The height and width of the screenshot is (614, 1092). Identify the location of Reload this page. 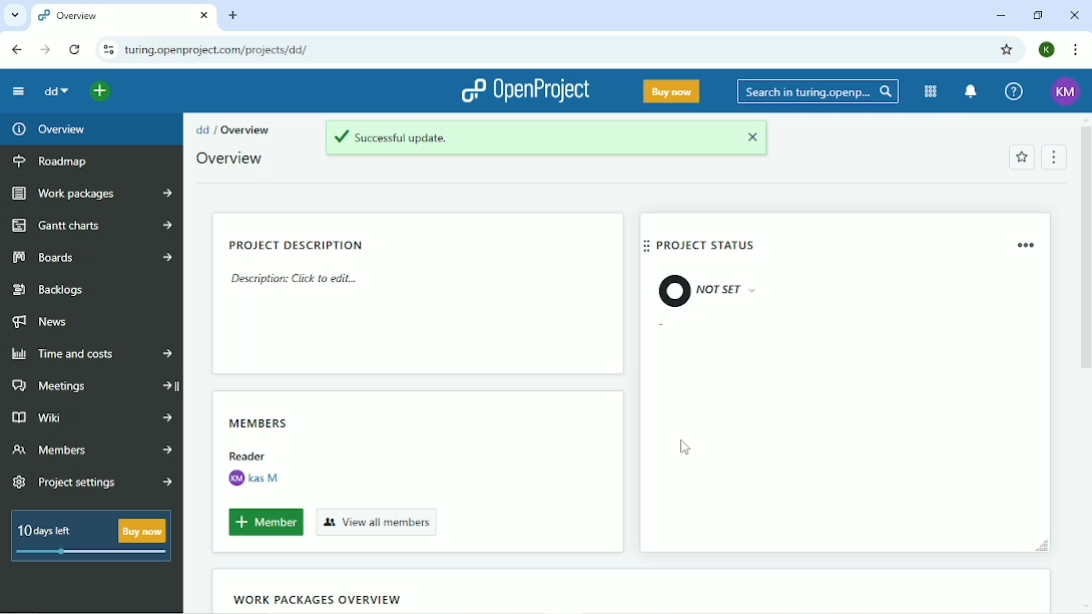
(74, 50).